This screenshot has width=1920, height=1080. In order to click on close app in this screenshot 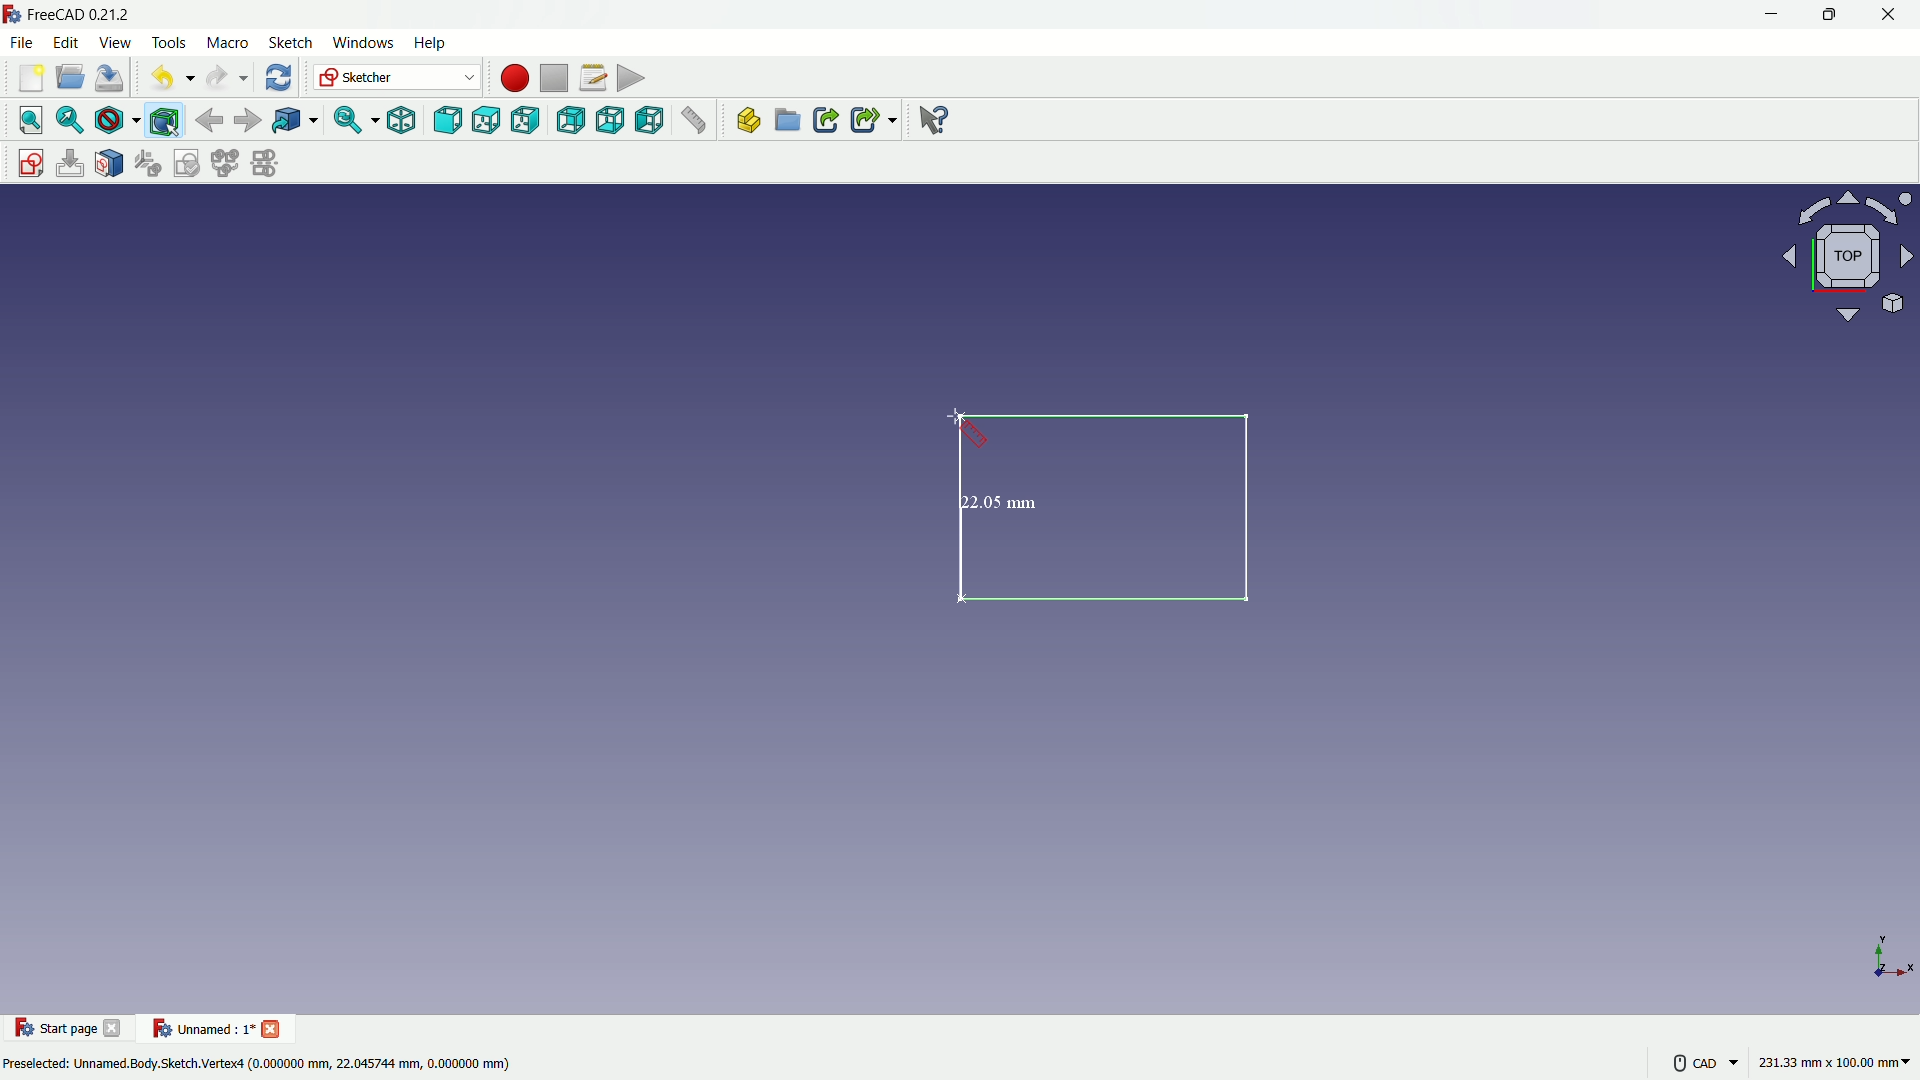, I will do `click(1894, 15)`.